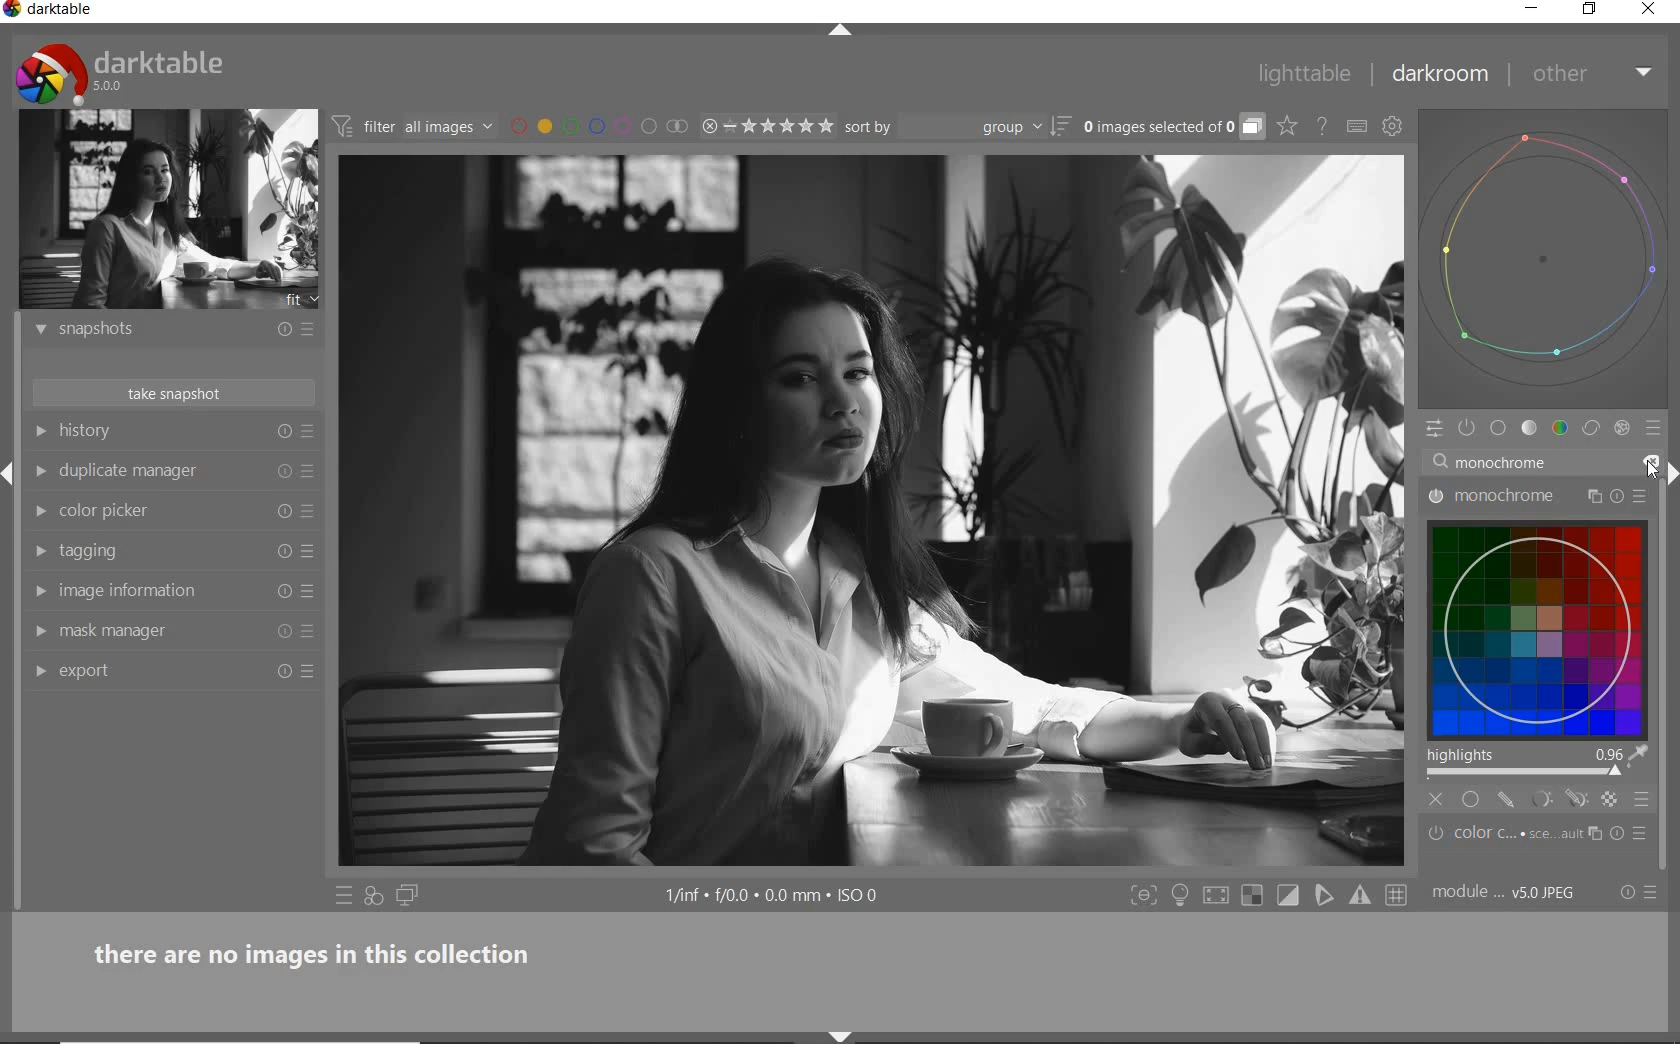  I want to click on presets, so click(1641, 831).